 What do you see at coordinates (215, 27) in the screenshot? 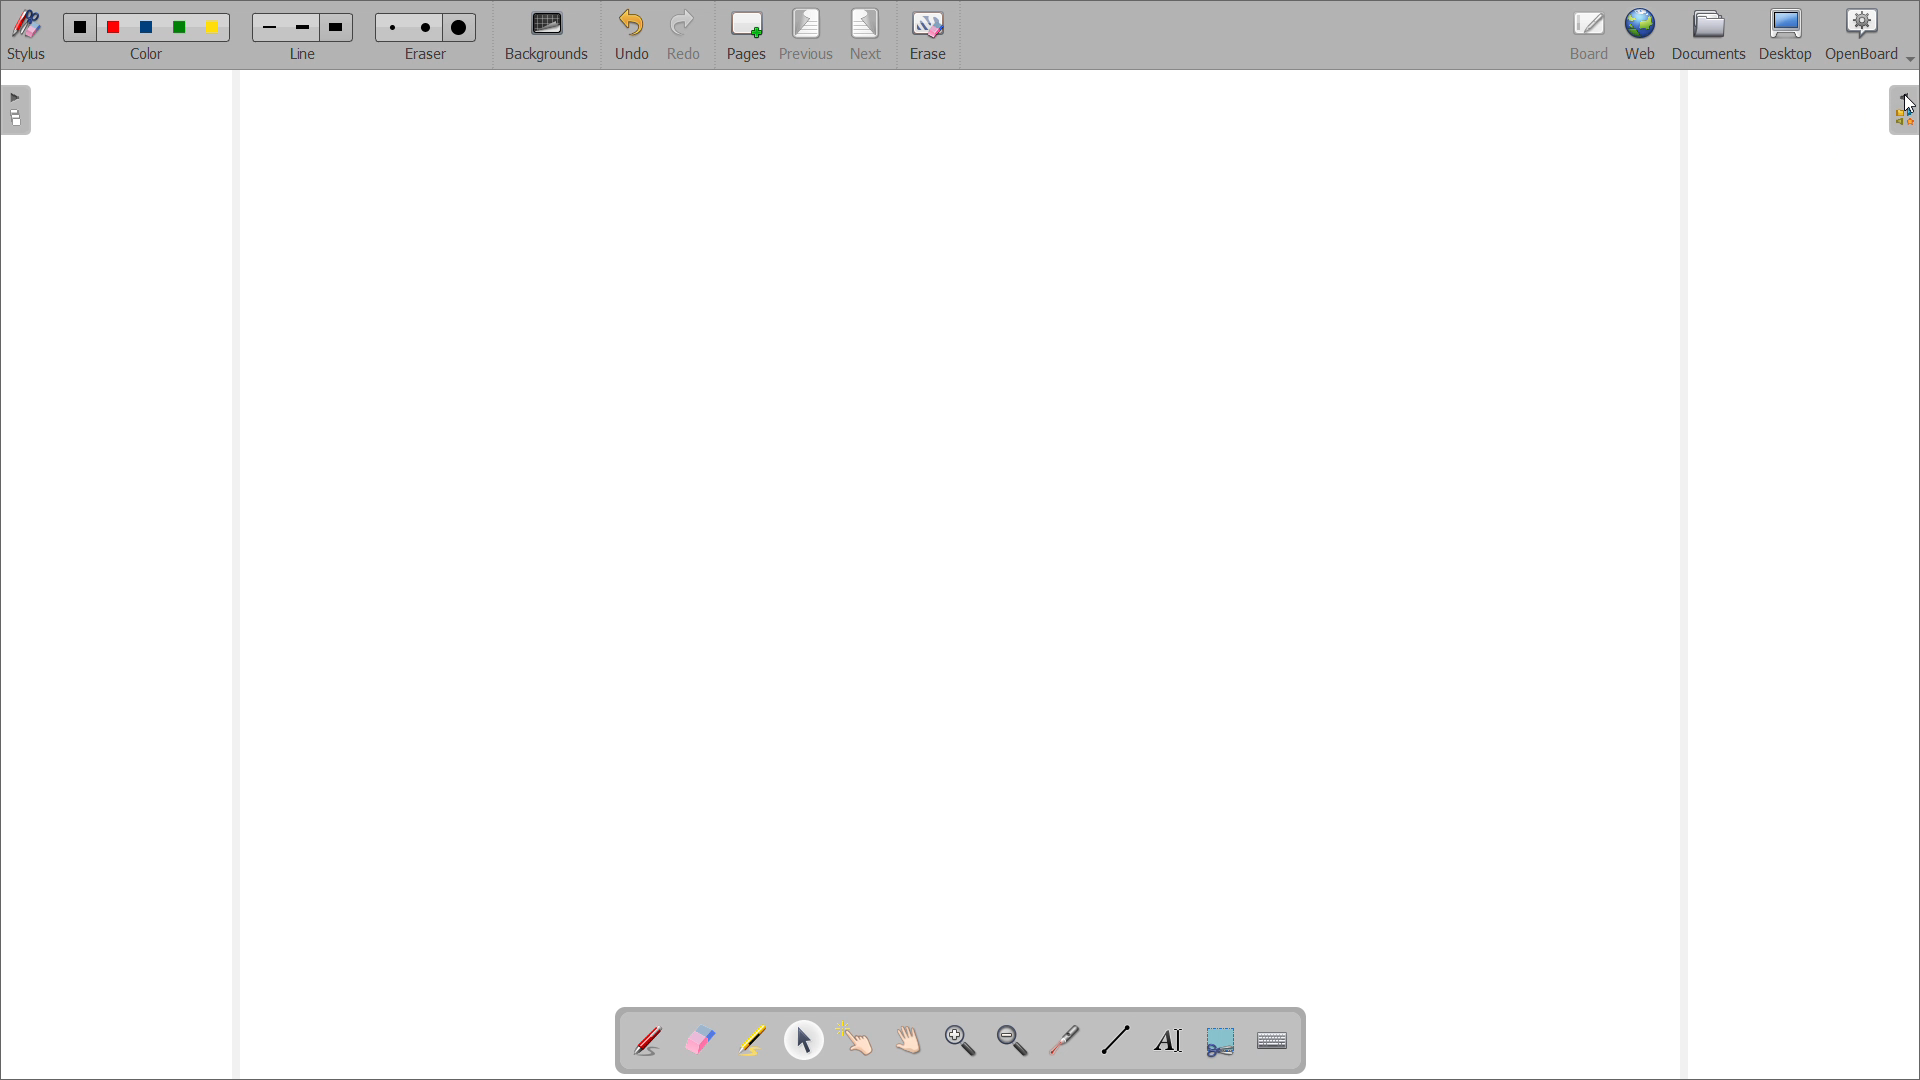
I see `Color 5` at bounding box center [215, 27].